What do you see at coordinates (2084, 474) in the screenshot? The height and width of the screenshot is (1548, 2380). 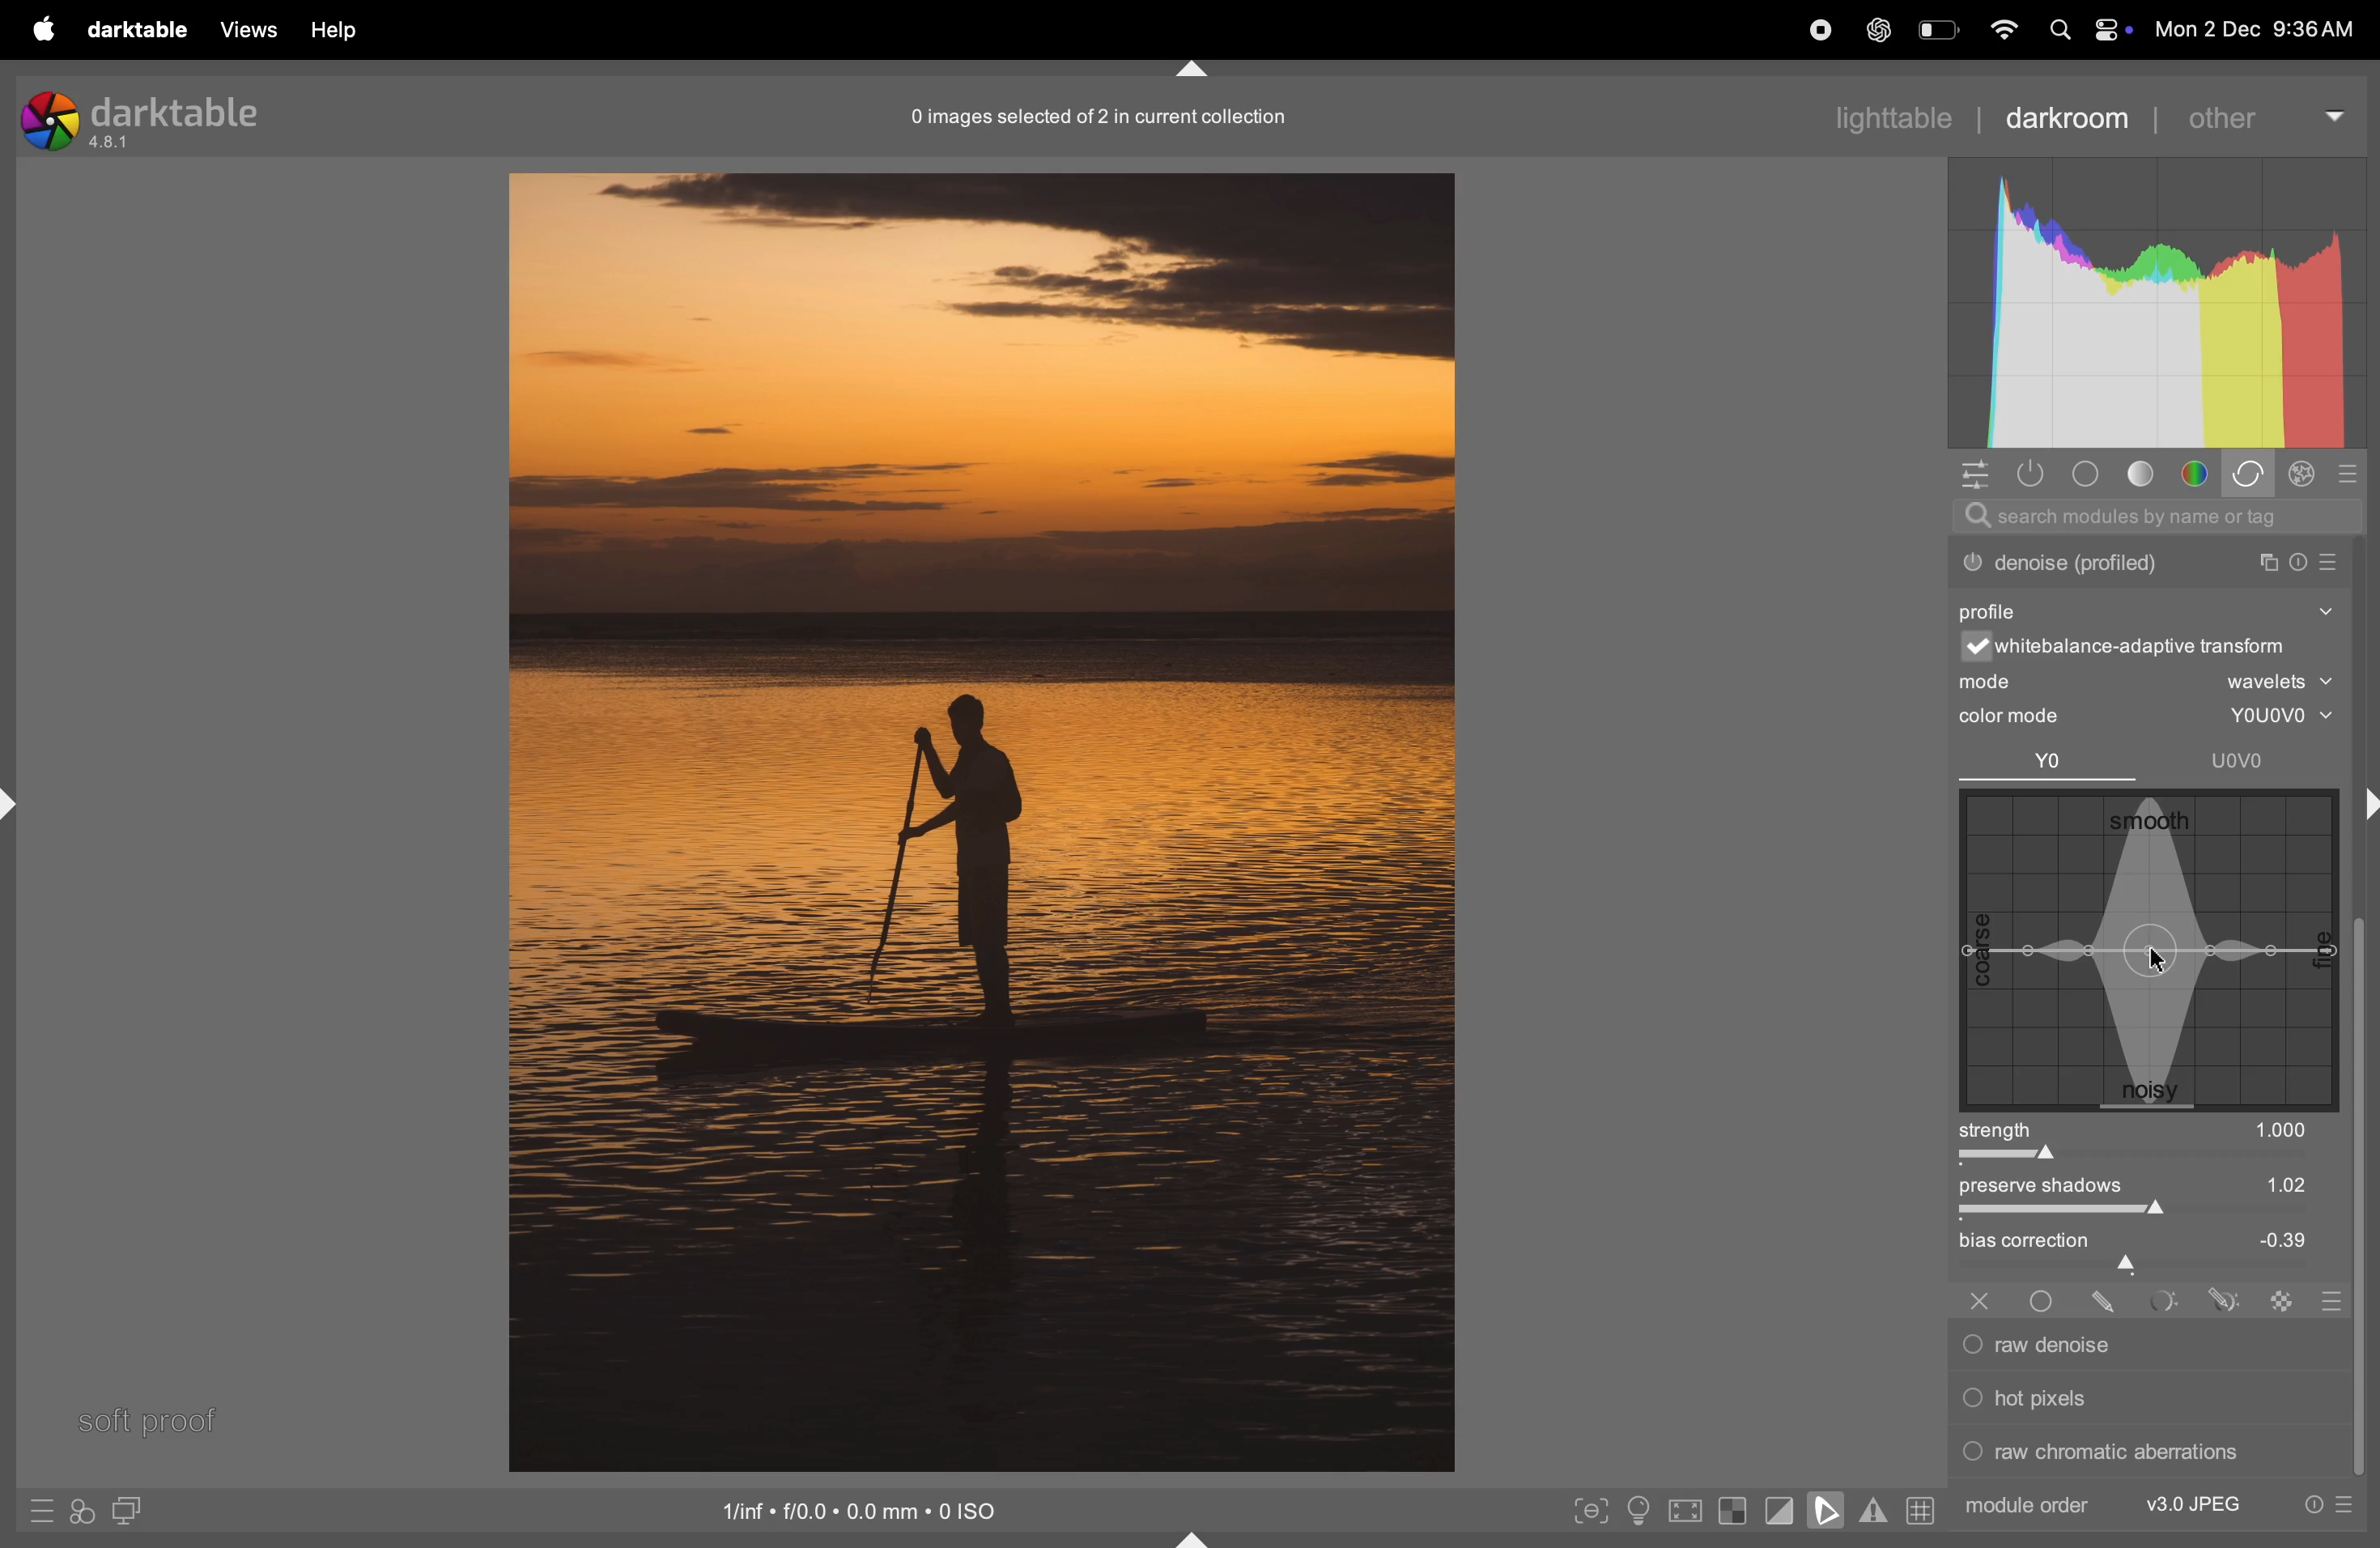 I see `base` at bounding box center [2084, 474].